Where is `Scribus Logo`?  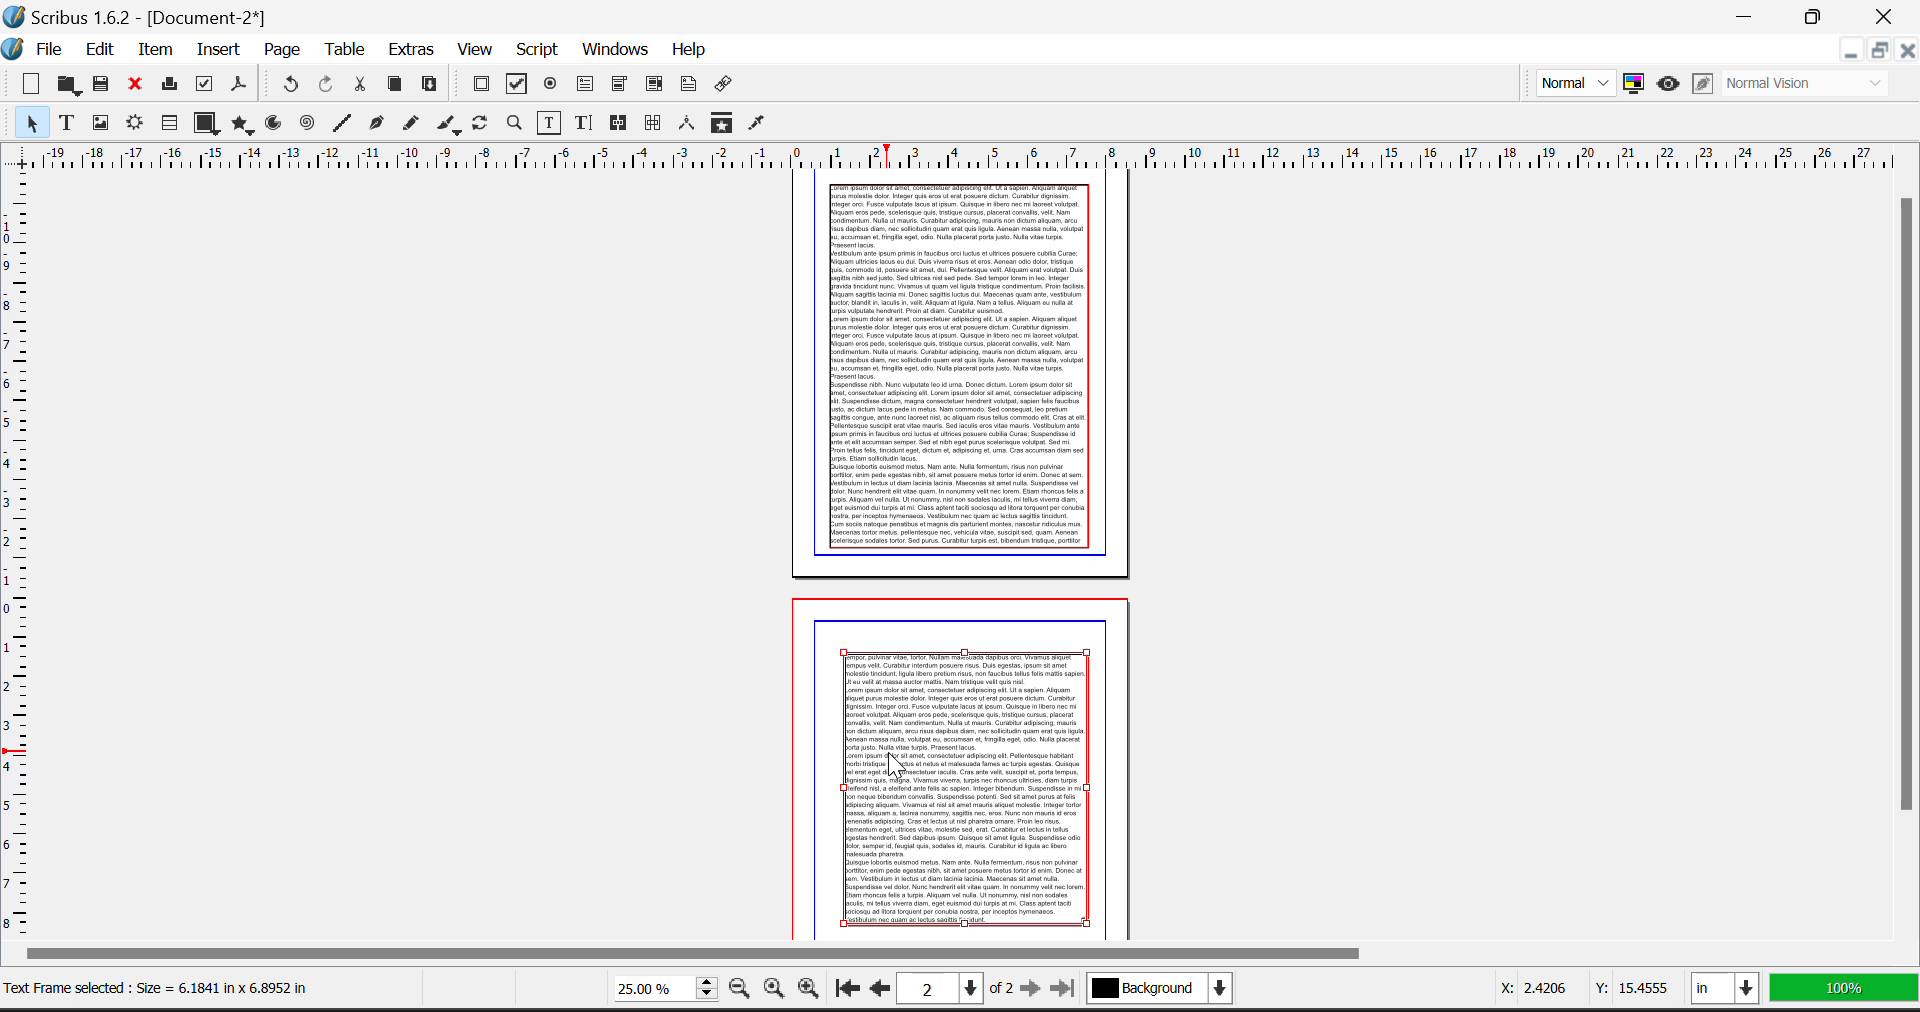
Scribus Logo is located at coordinates (14, 50).